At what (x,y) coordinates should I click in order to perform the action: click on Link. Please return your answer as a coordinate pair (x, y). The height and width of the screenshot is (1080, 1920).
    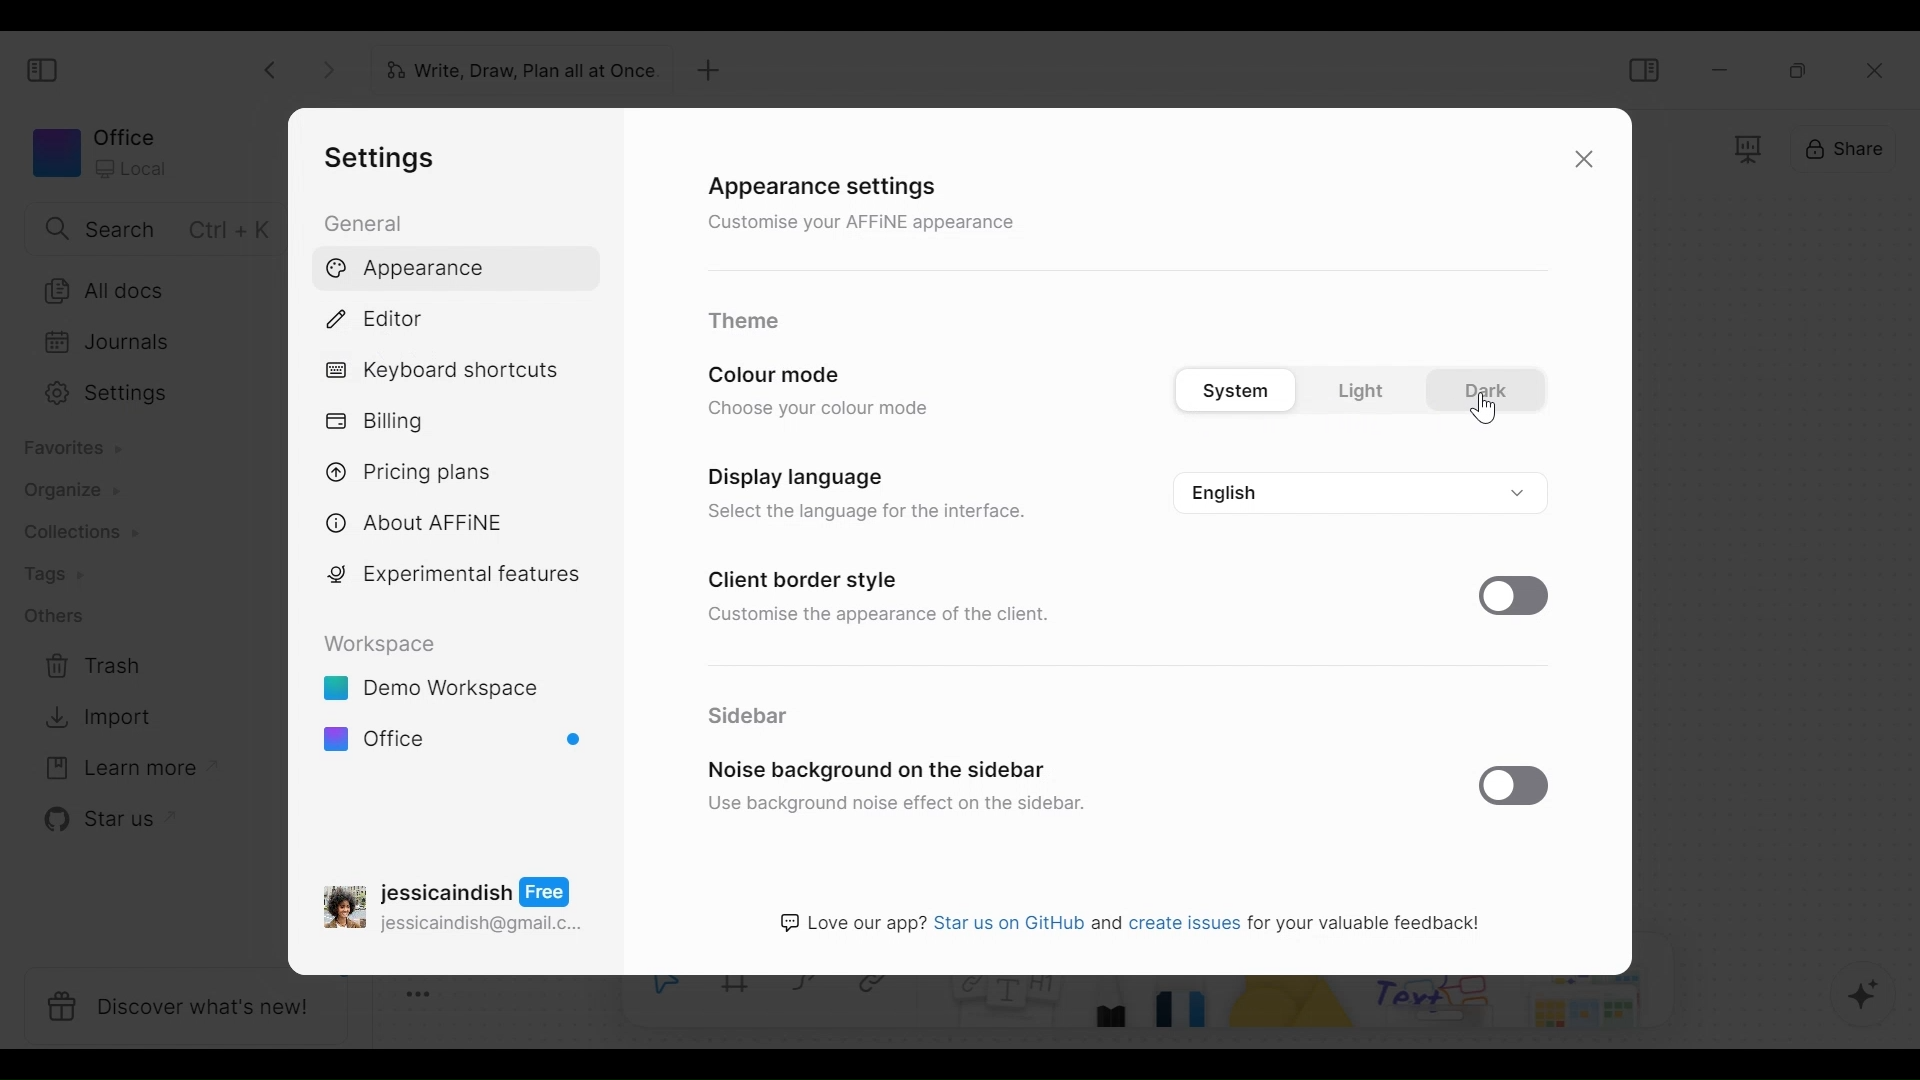
    Looking at the image, I should click on (880, 987).